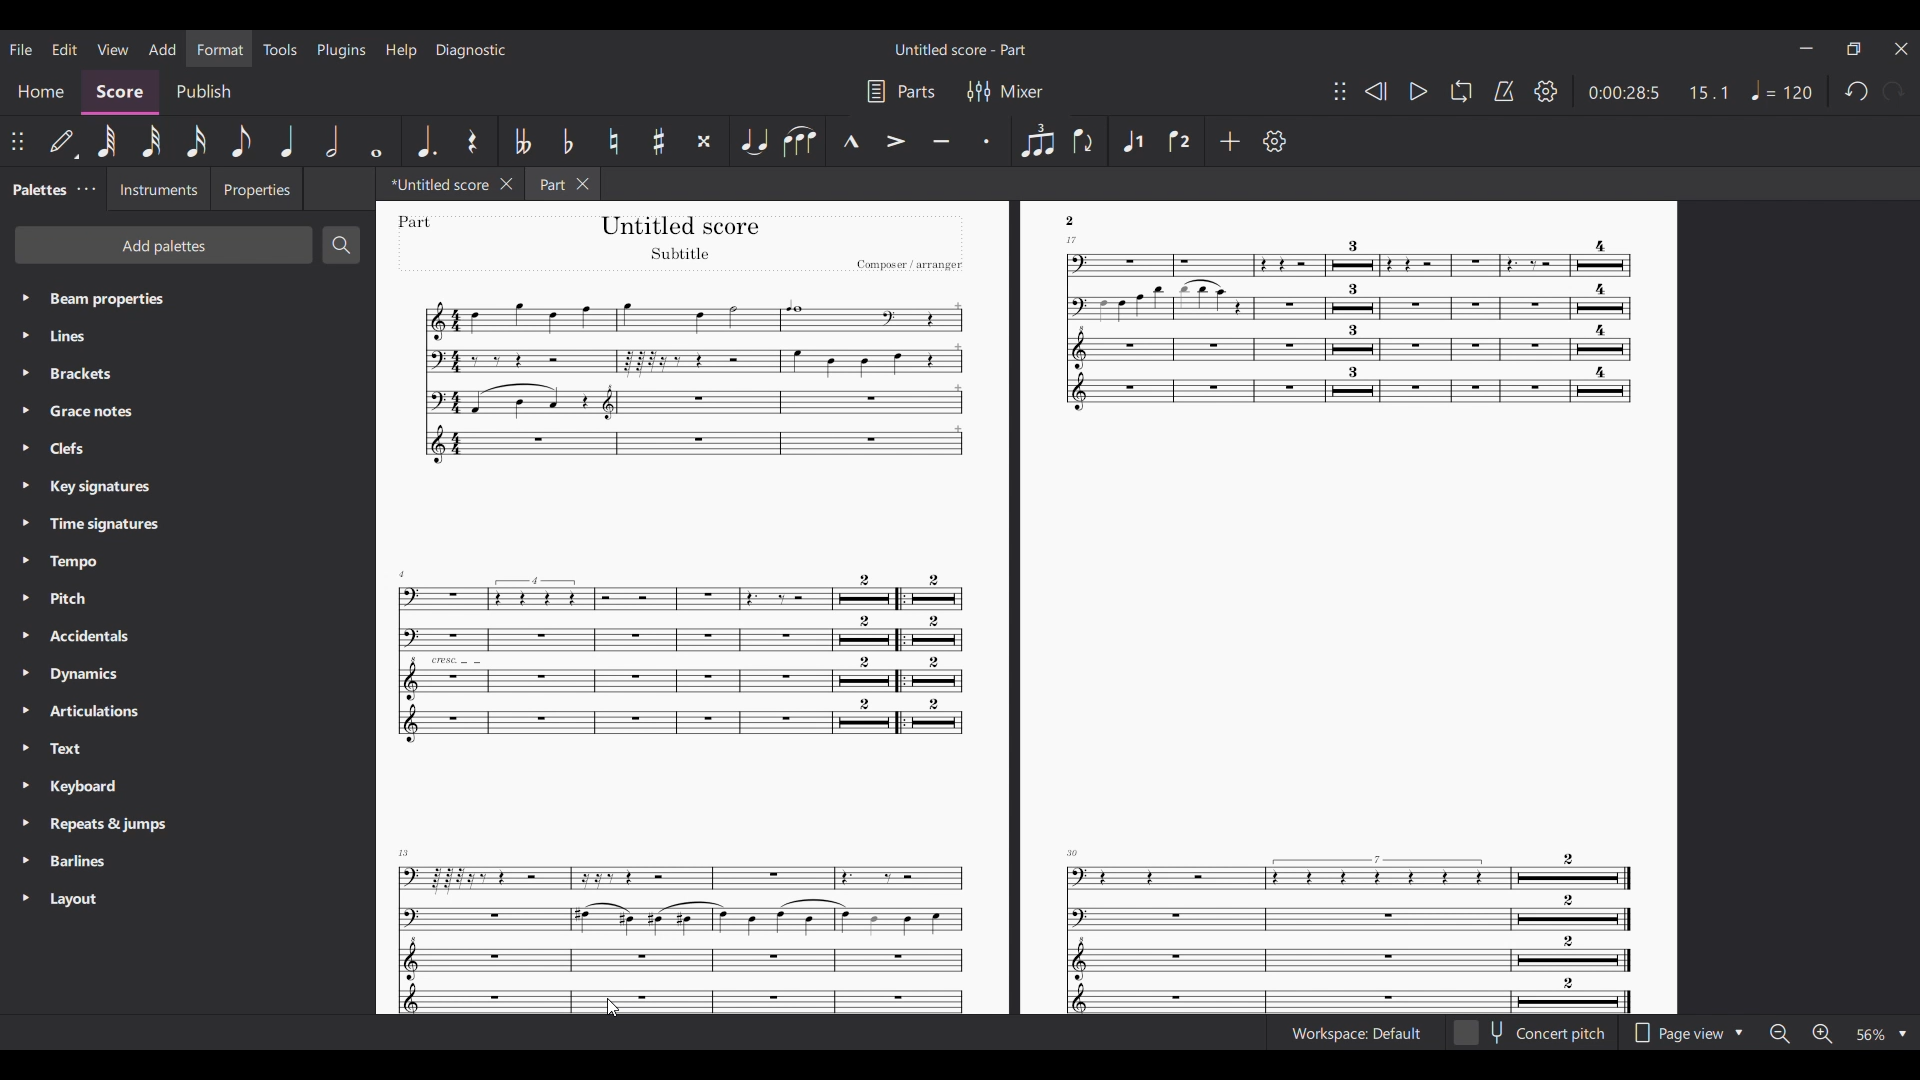 This screenshot has width=1920, height=1080. What do you see at coordinates (1781, 90) in the screenshot?
I see `Tempo` at bounding box center [1781, 90].